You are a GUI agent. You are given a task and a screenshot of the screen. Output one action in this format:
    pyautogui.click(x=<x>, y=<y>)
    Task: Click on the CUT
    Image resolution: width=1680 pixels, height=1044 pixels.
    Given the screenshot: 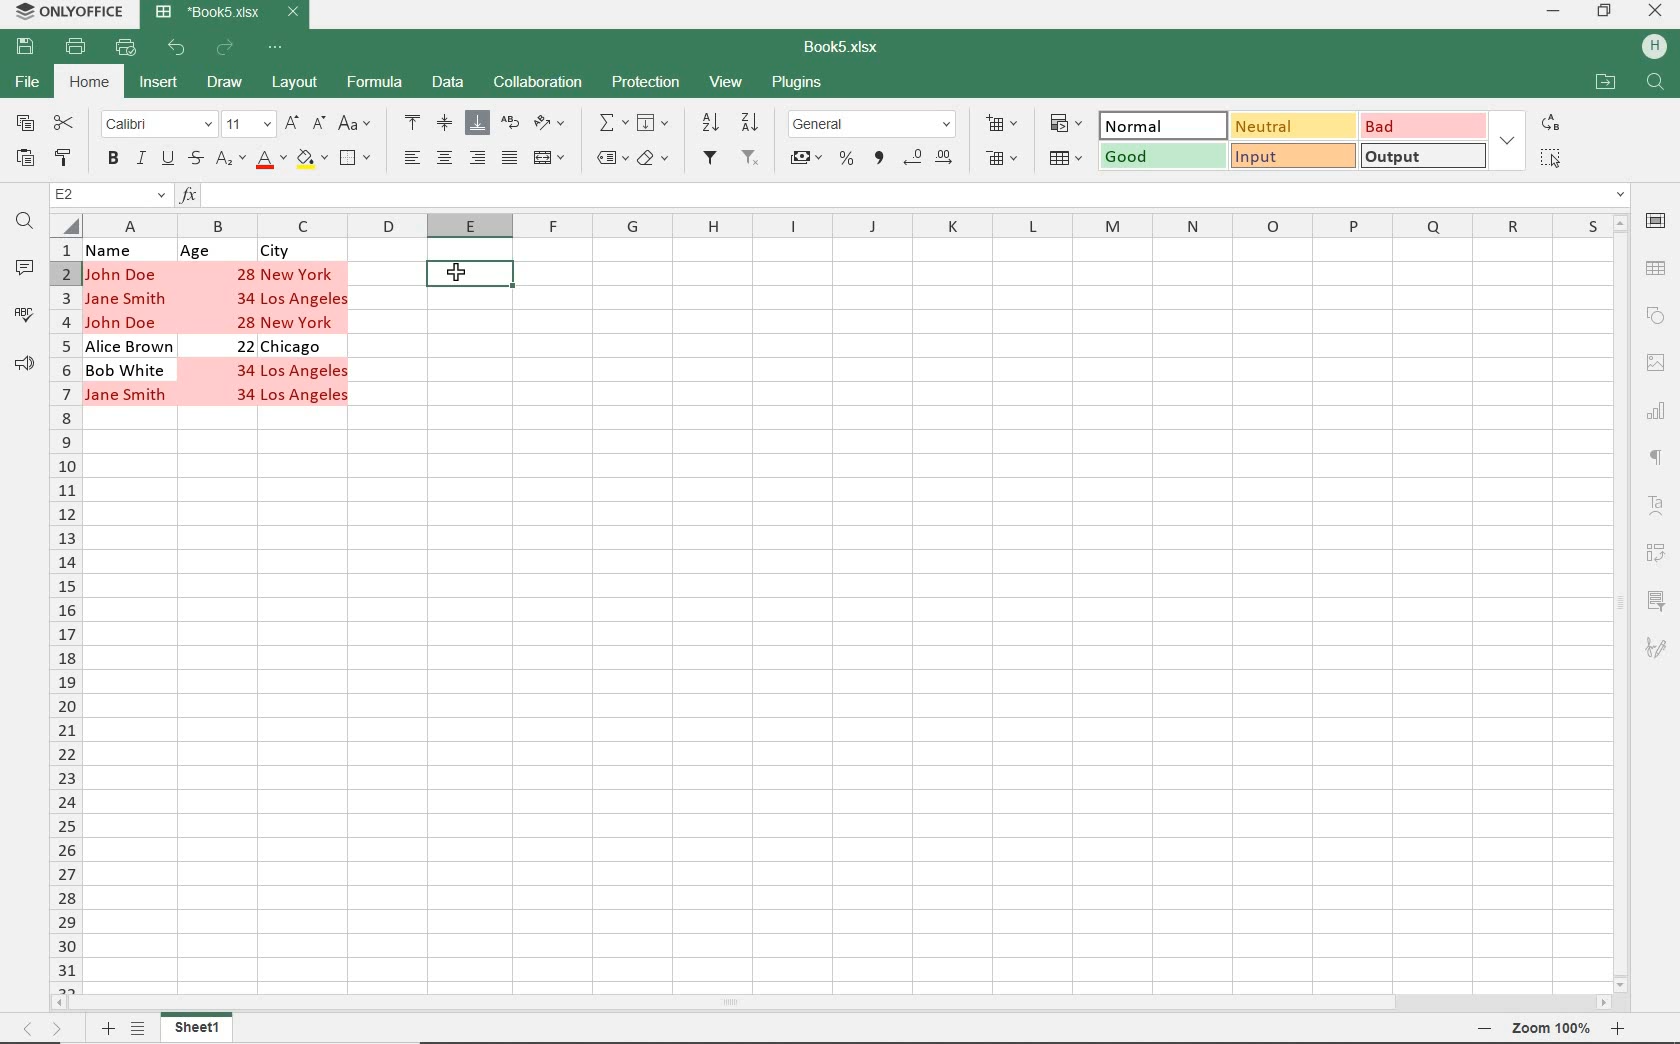 What is the action you would take?
    pyautogui.click(x=63, y=122)
    